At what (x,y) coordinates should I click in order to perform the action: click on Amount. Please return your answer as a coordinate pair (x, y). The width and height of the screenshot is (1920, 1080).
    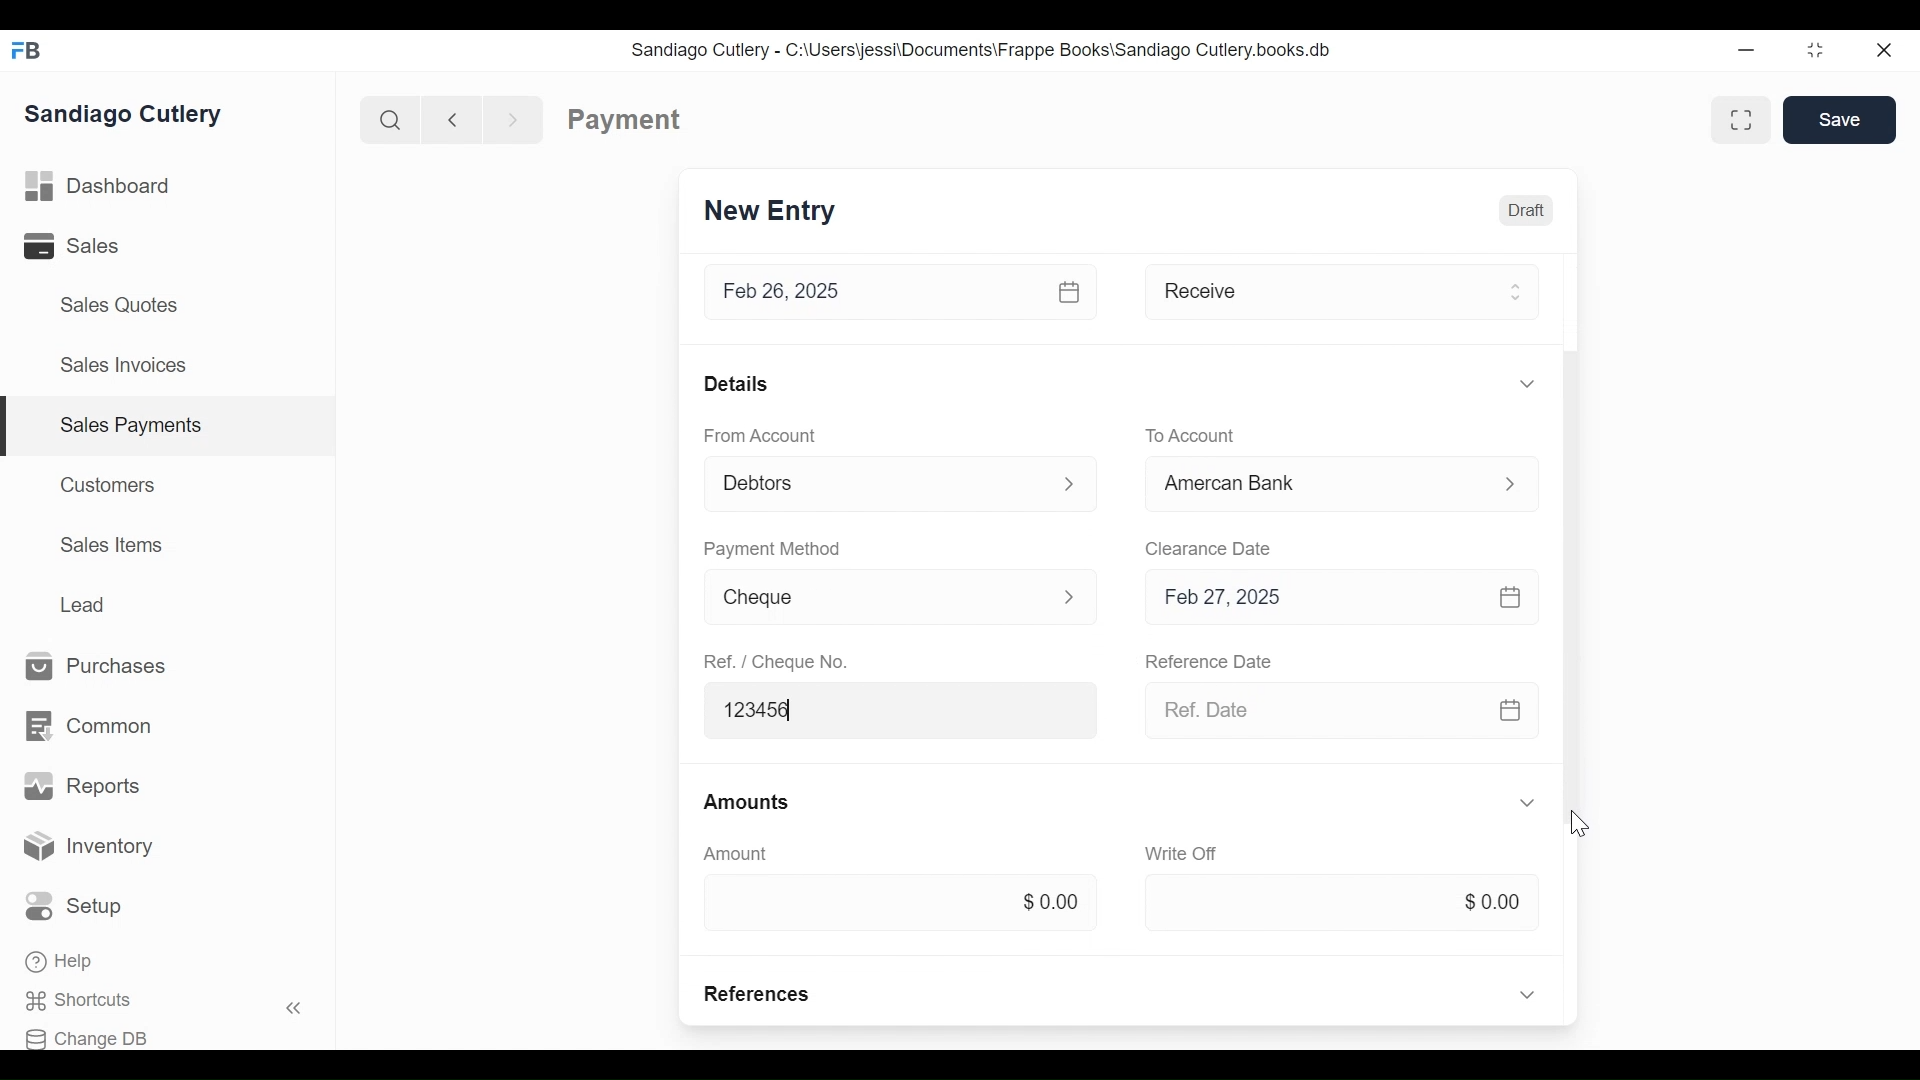
    Looking at the image, I should click on (736, 853).